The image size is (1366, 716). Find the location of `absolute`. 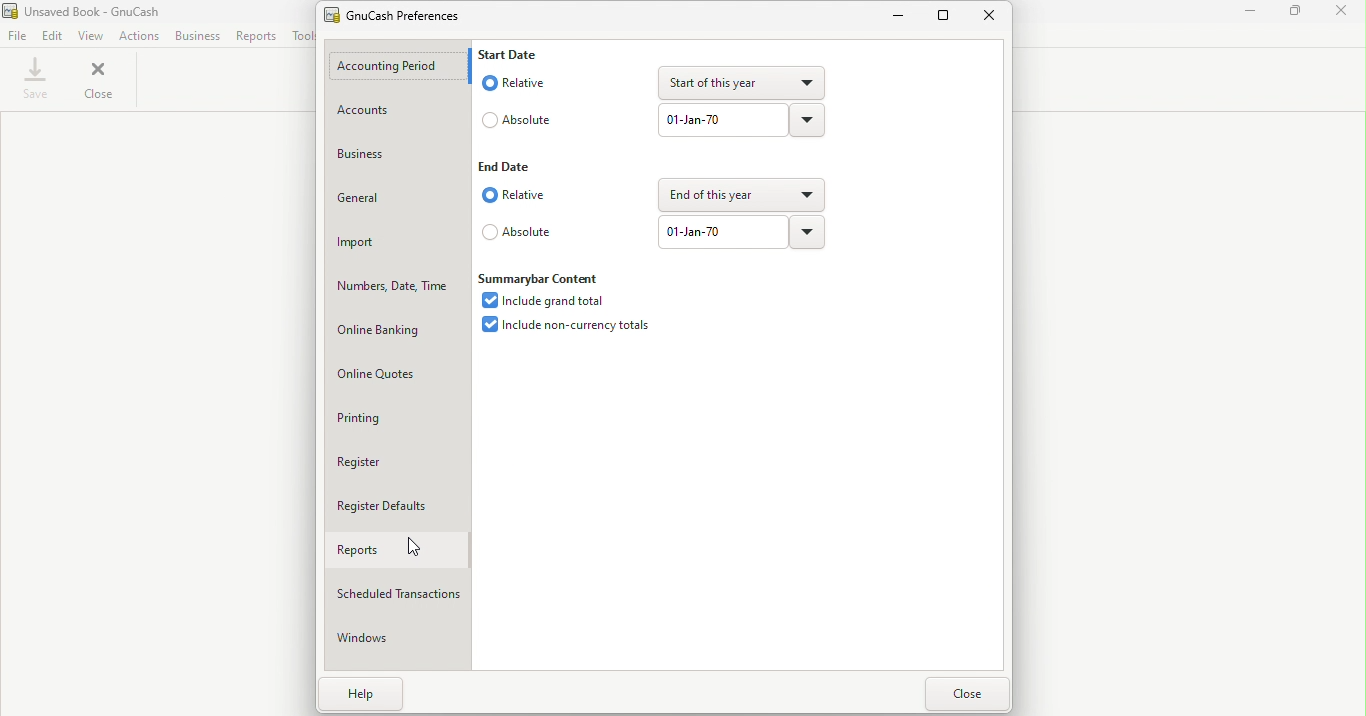

absolute is located at coordinates (529, 230).